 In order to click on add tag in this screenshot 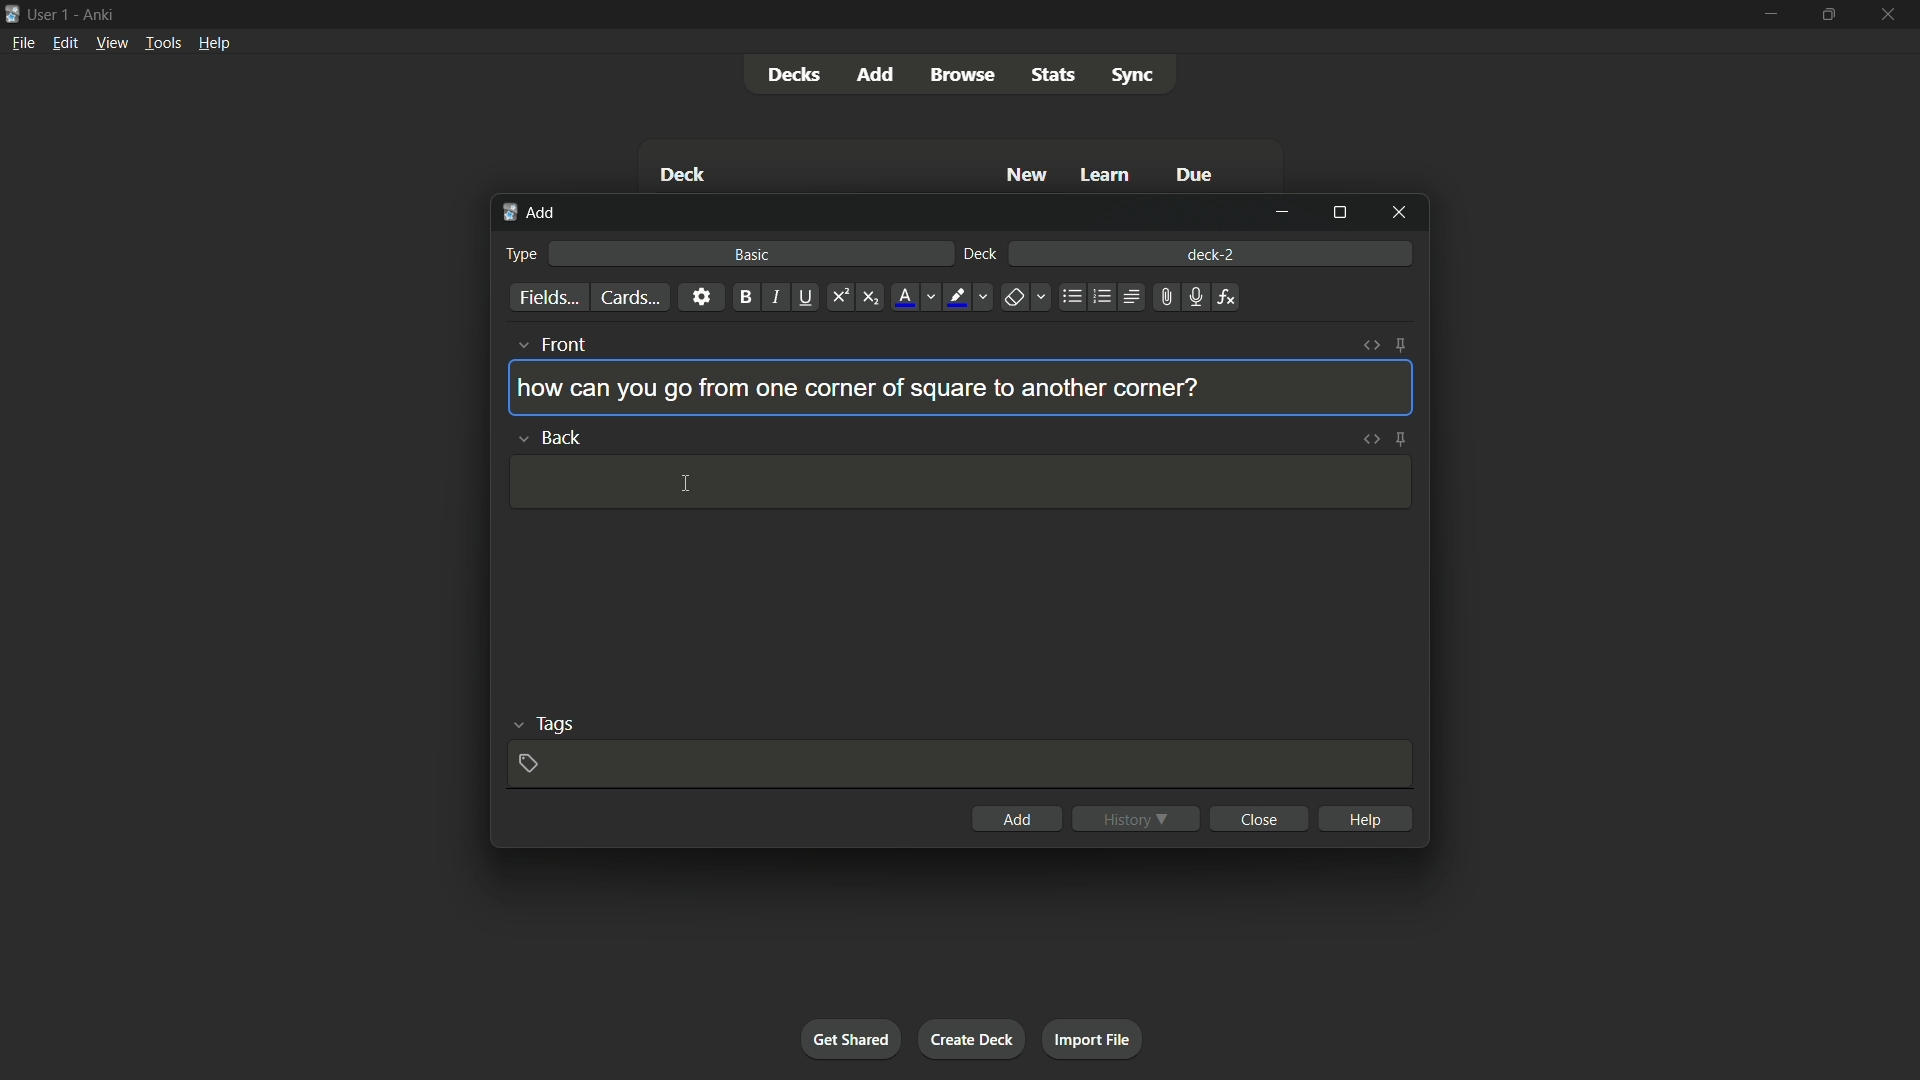, I will do `click(532, 764)`.